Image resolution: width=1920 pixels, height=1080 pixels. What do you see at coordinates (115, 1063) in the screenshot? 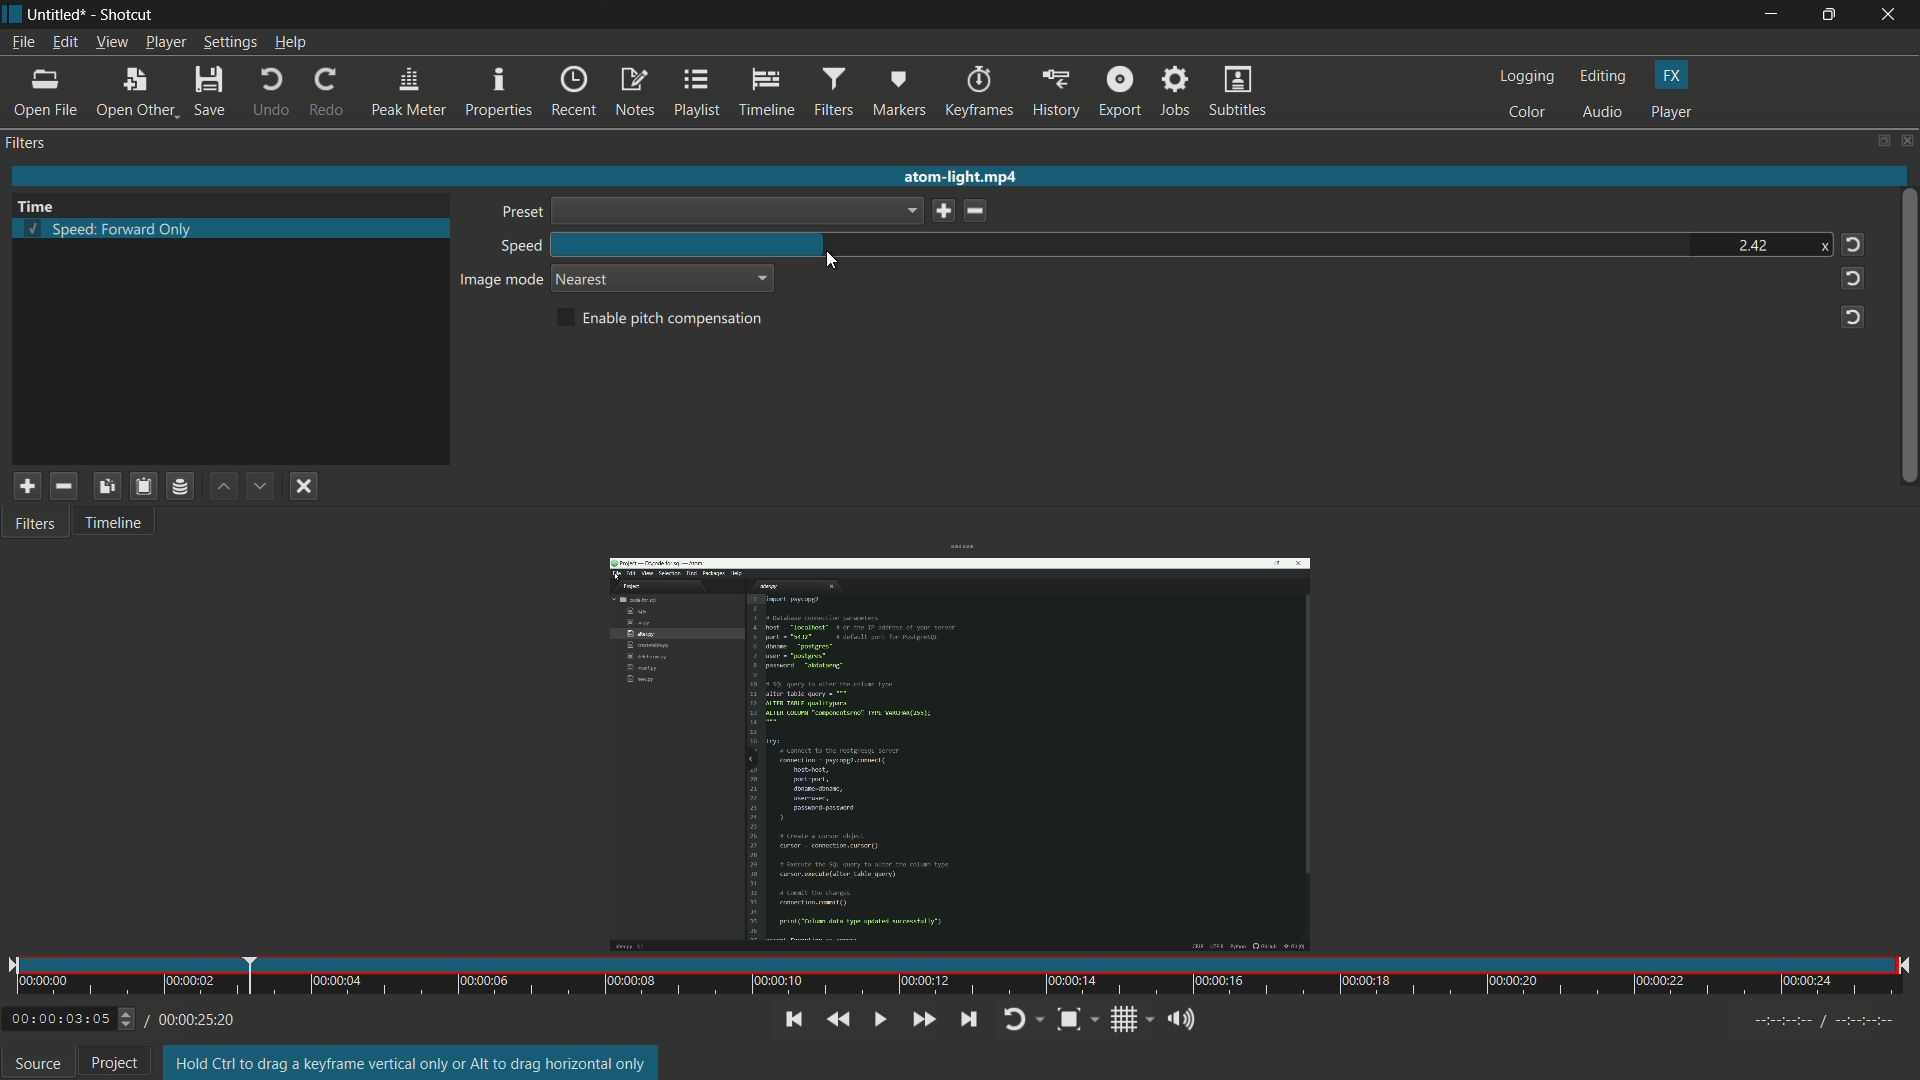
I see `project` at bounding box center [115, 1063].